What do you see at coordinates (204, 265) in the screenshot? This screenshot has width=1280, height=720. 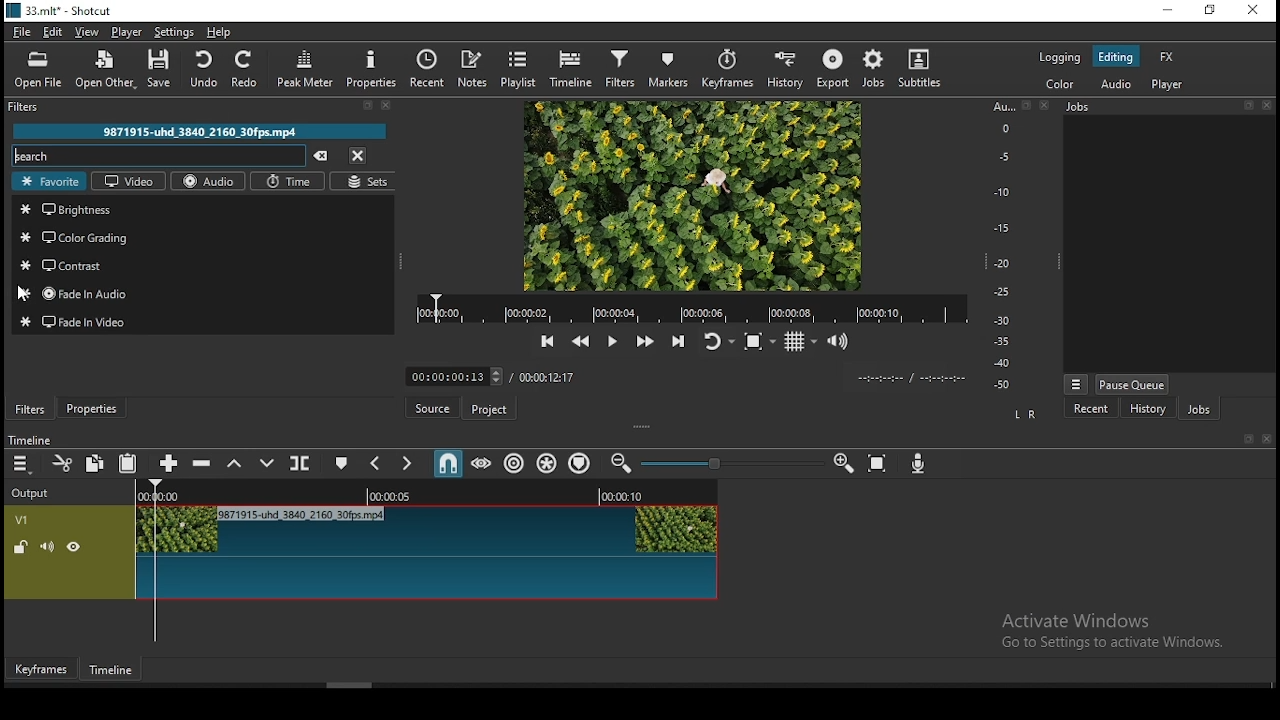 I see `contrast` at bounding box center [204, 265].